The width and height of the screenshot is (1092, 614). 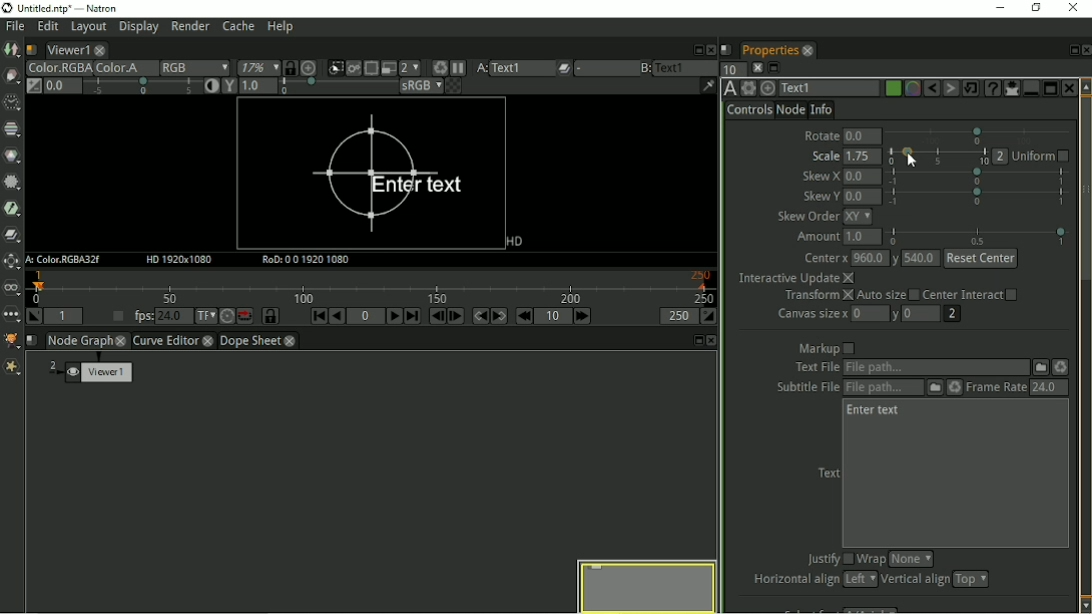 I want to click on Show/hide information bar, so click(x=706, y=87).